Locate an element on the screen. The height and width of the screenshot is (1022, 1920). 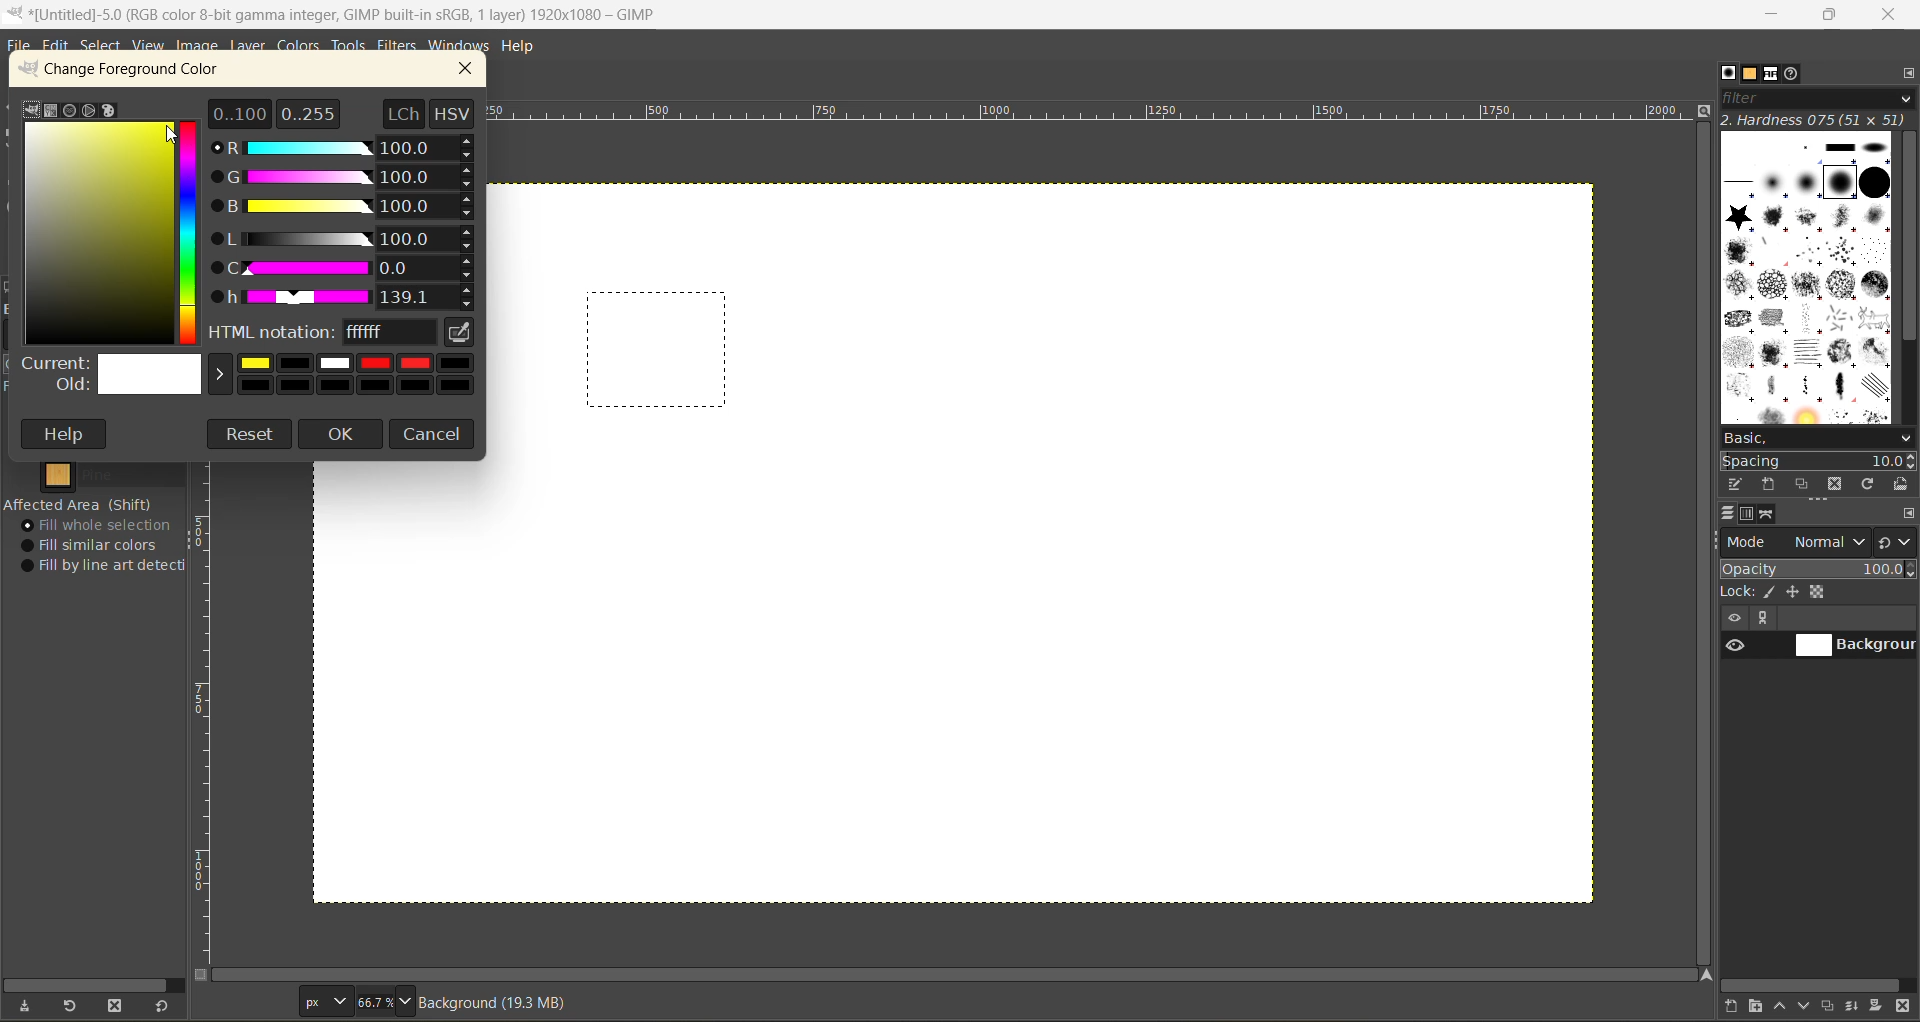
fonts is located at coordinates (1767, 74).